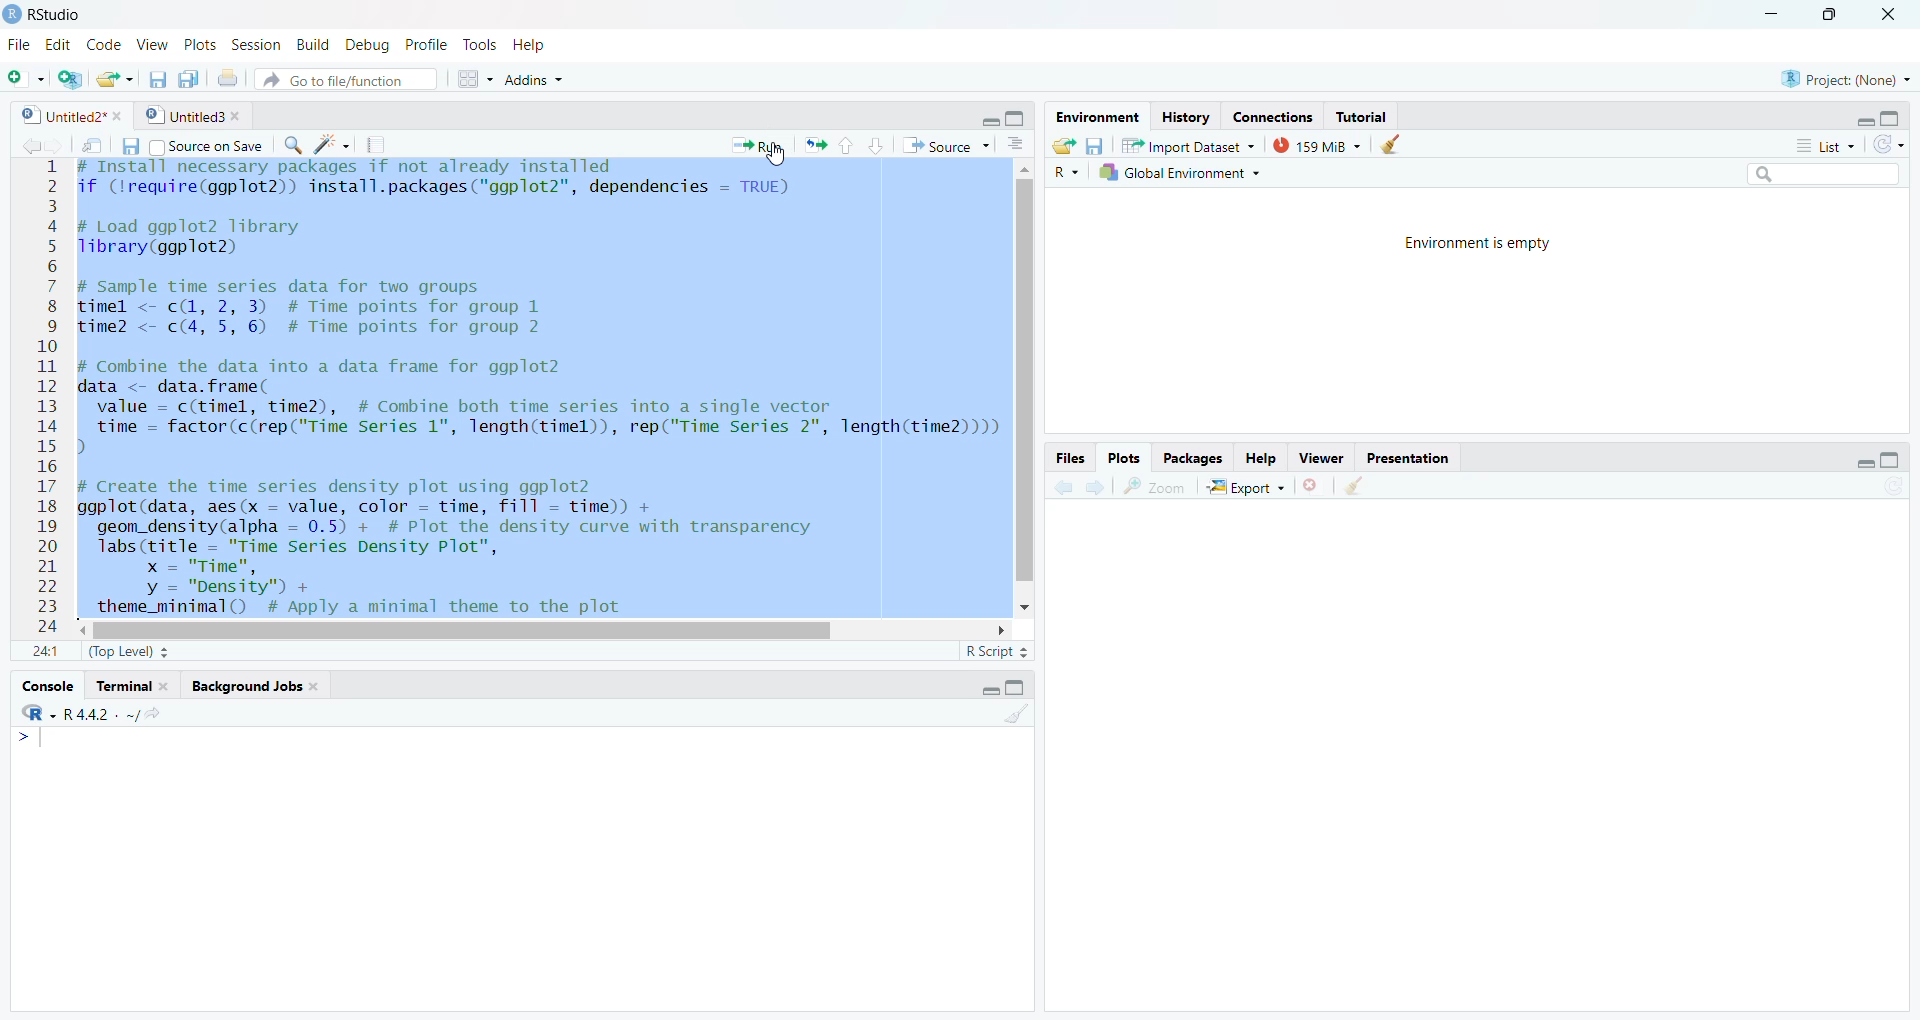  Describe the element at coordinates (23, 147) in the screenshot. I see `Back` at that location.